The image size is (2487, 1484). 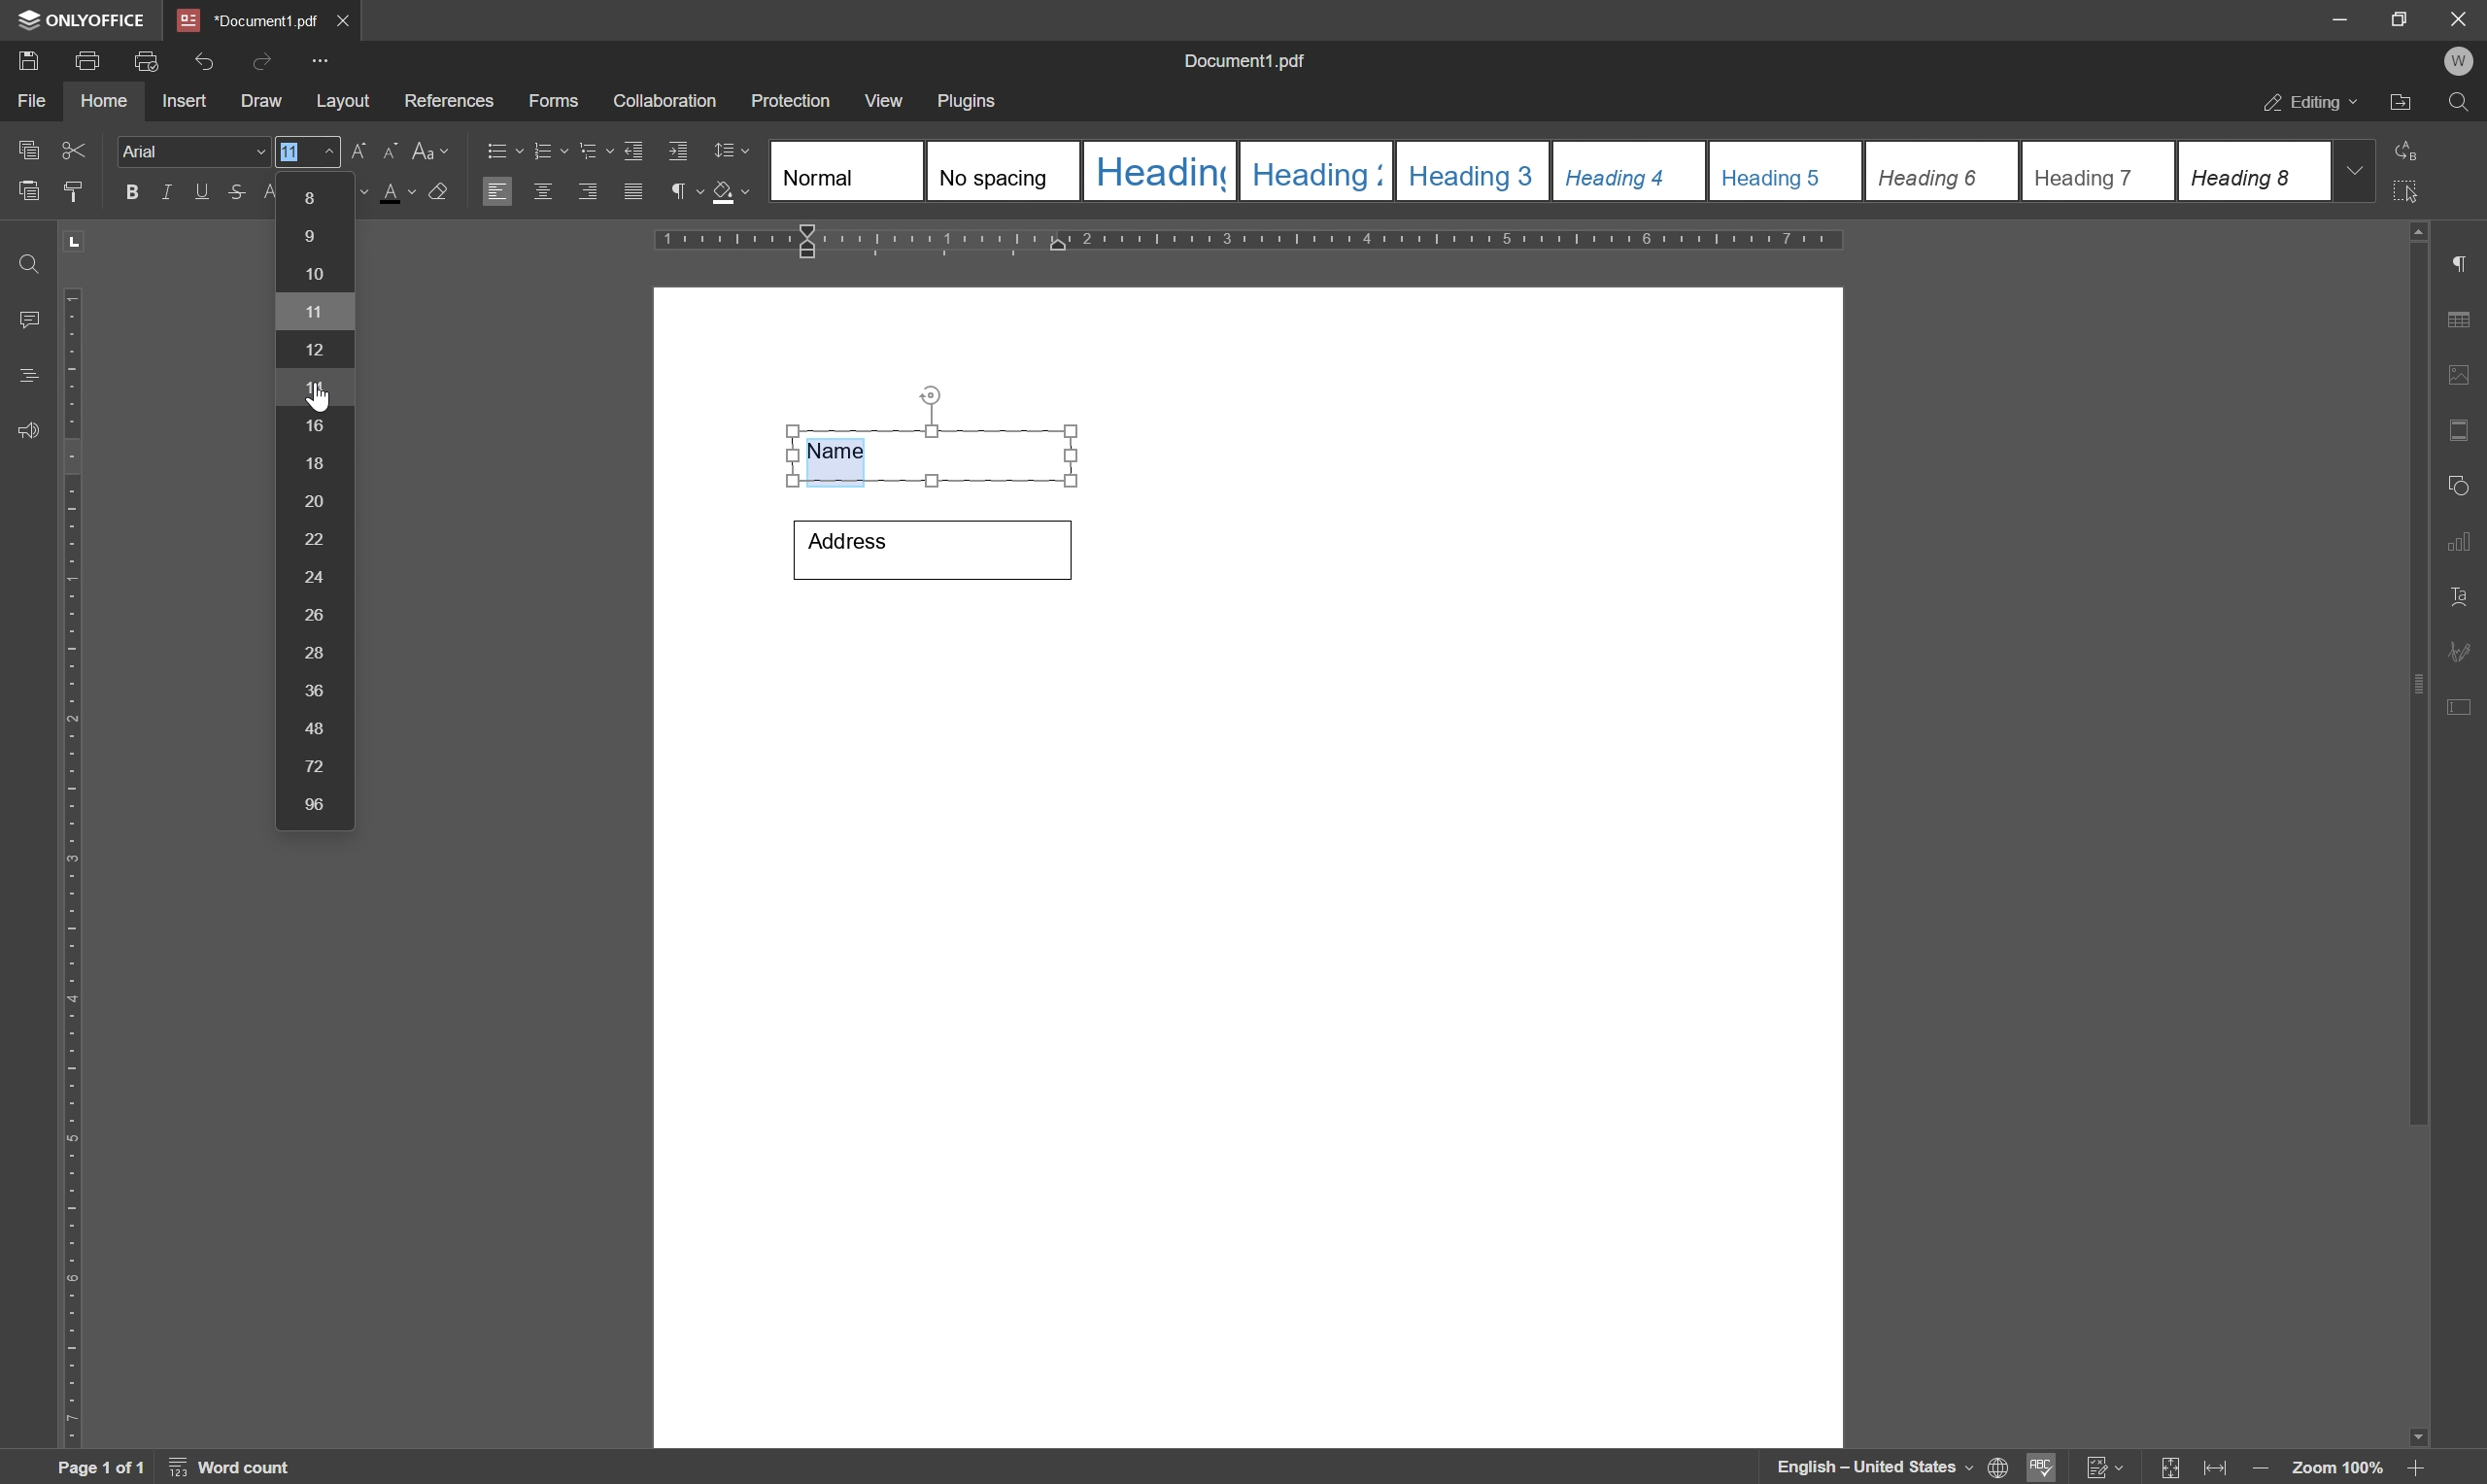 I want to click on redo, so click(x=261, y=59).